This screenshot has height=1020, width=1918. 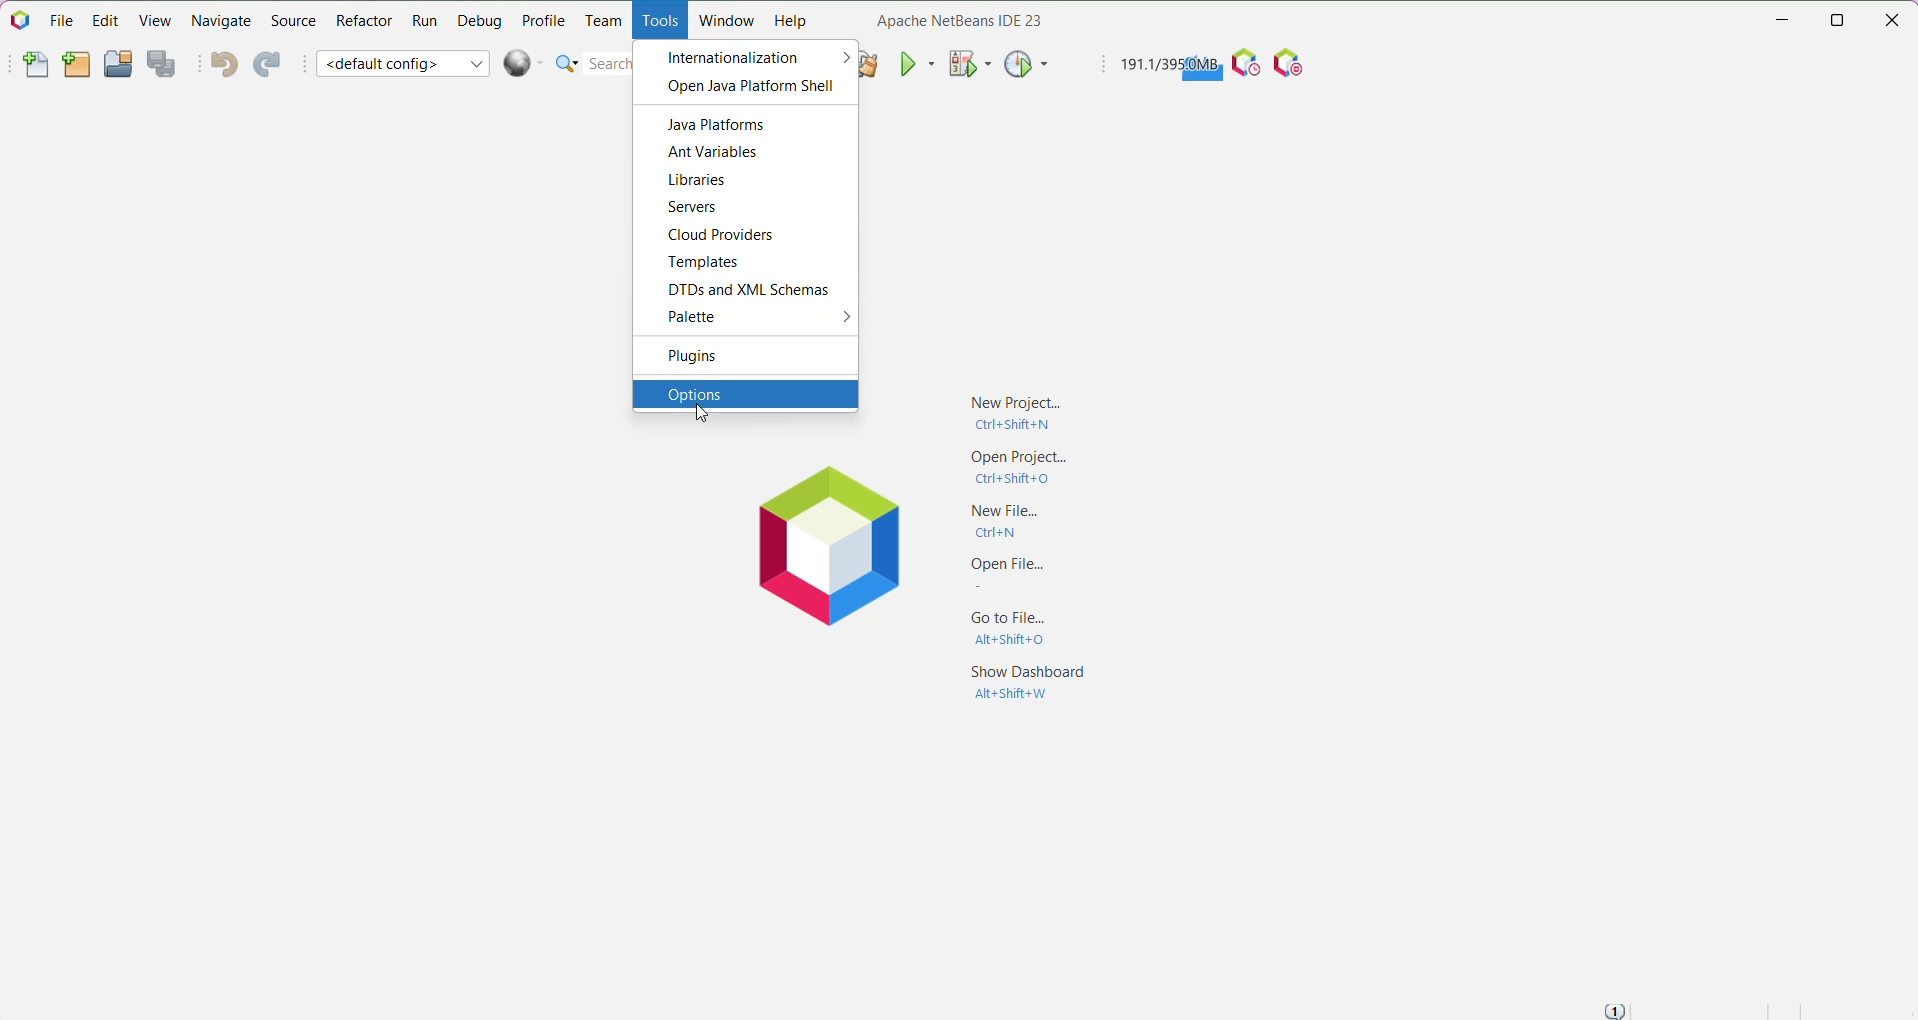 I want to click on Palette, so click(x=691, y=317).